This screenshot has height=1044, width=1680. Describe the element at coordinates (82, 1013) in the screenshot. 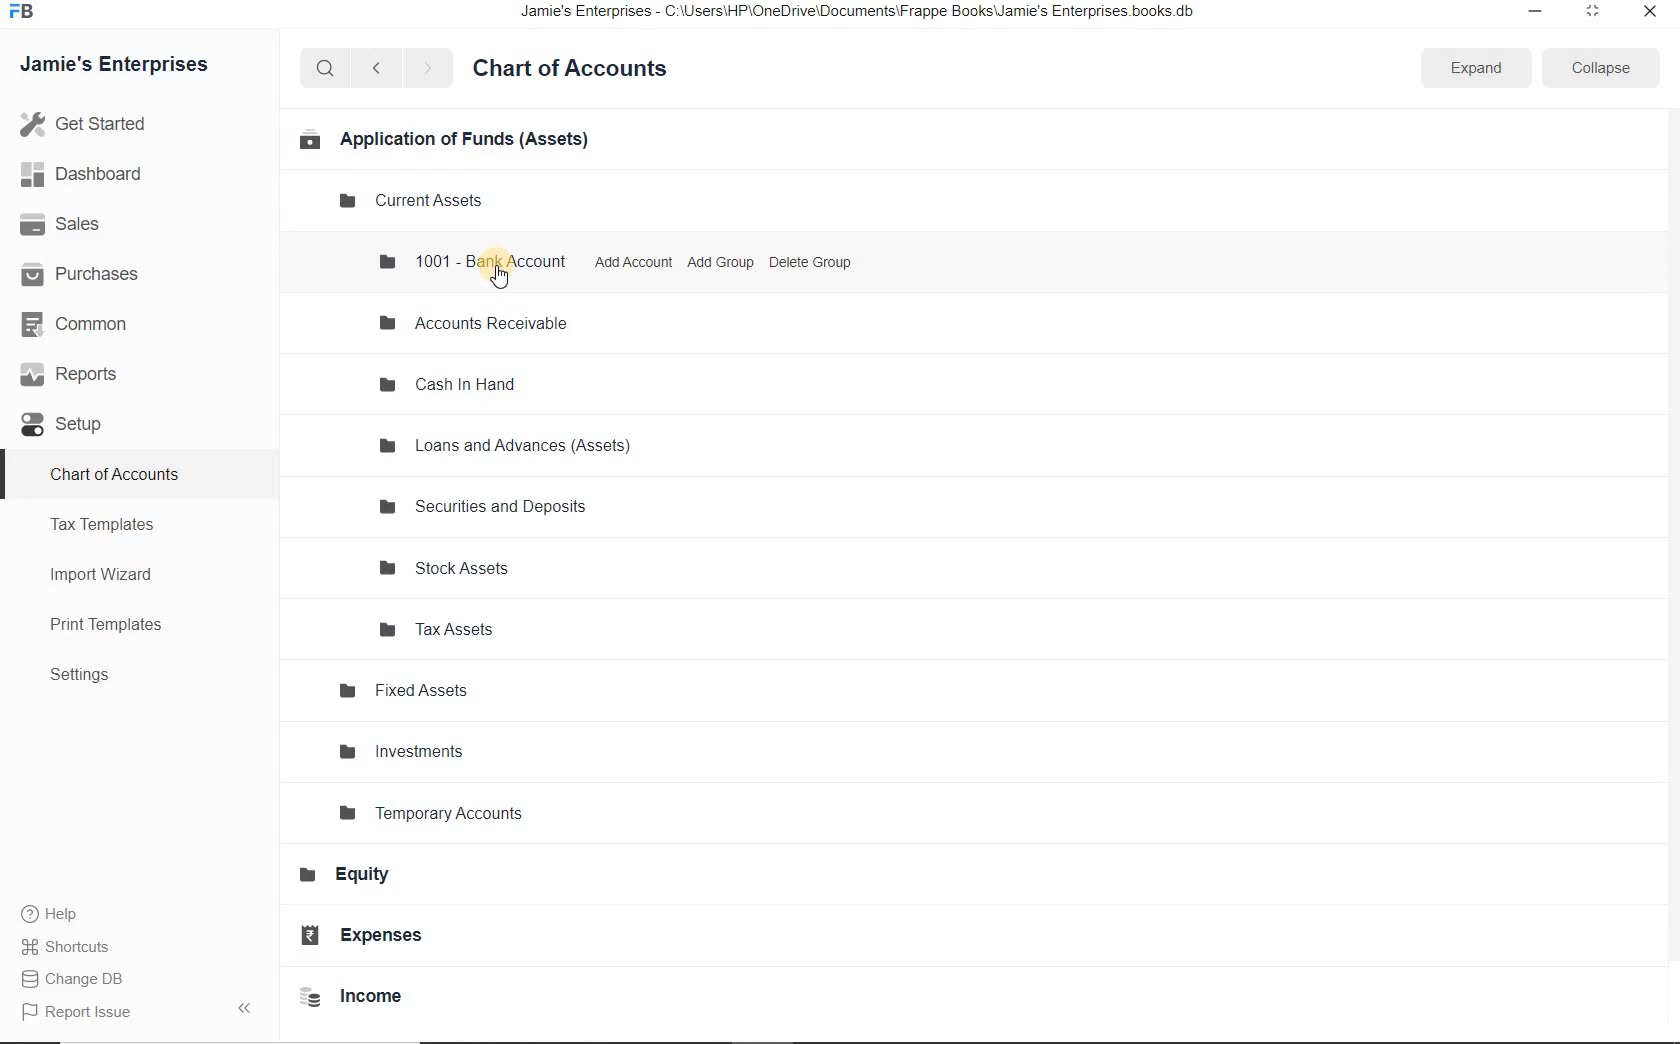

I see `Report Issue` at that location.